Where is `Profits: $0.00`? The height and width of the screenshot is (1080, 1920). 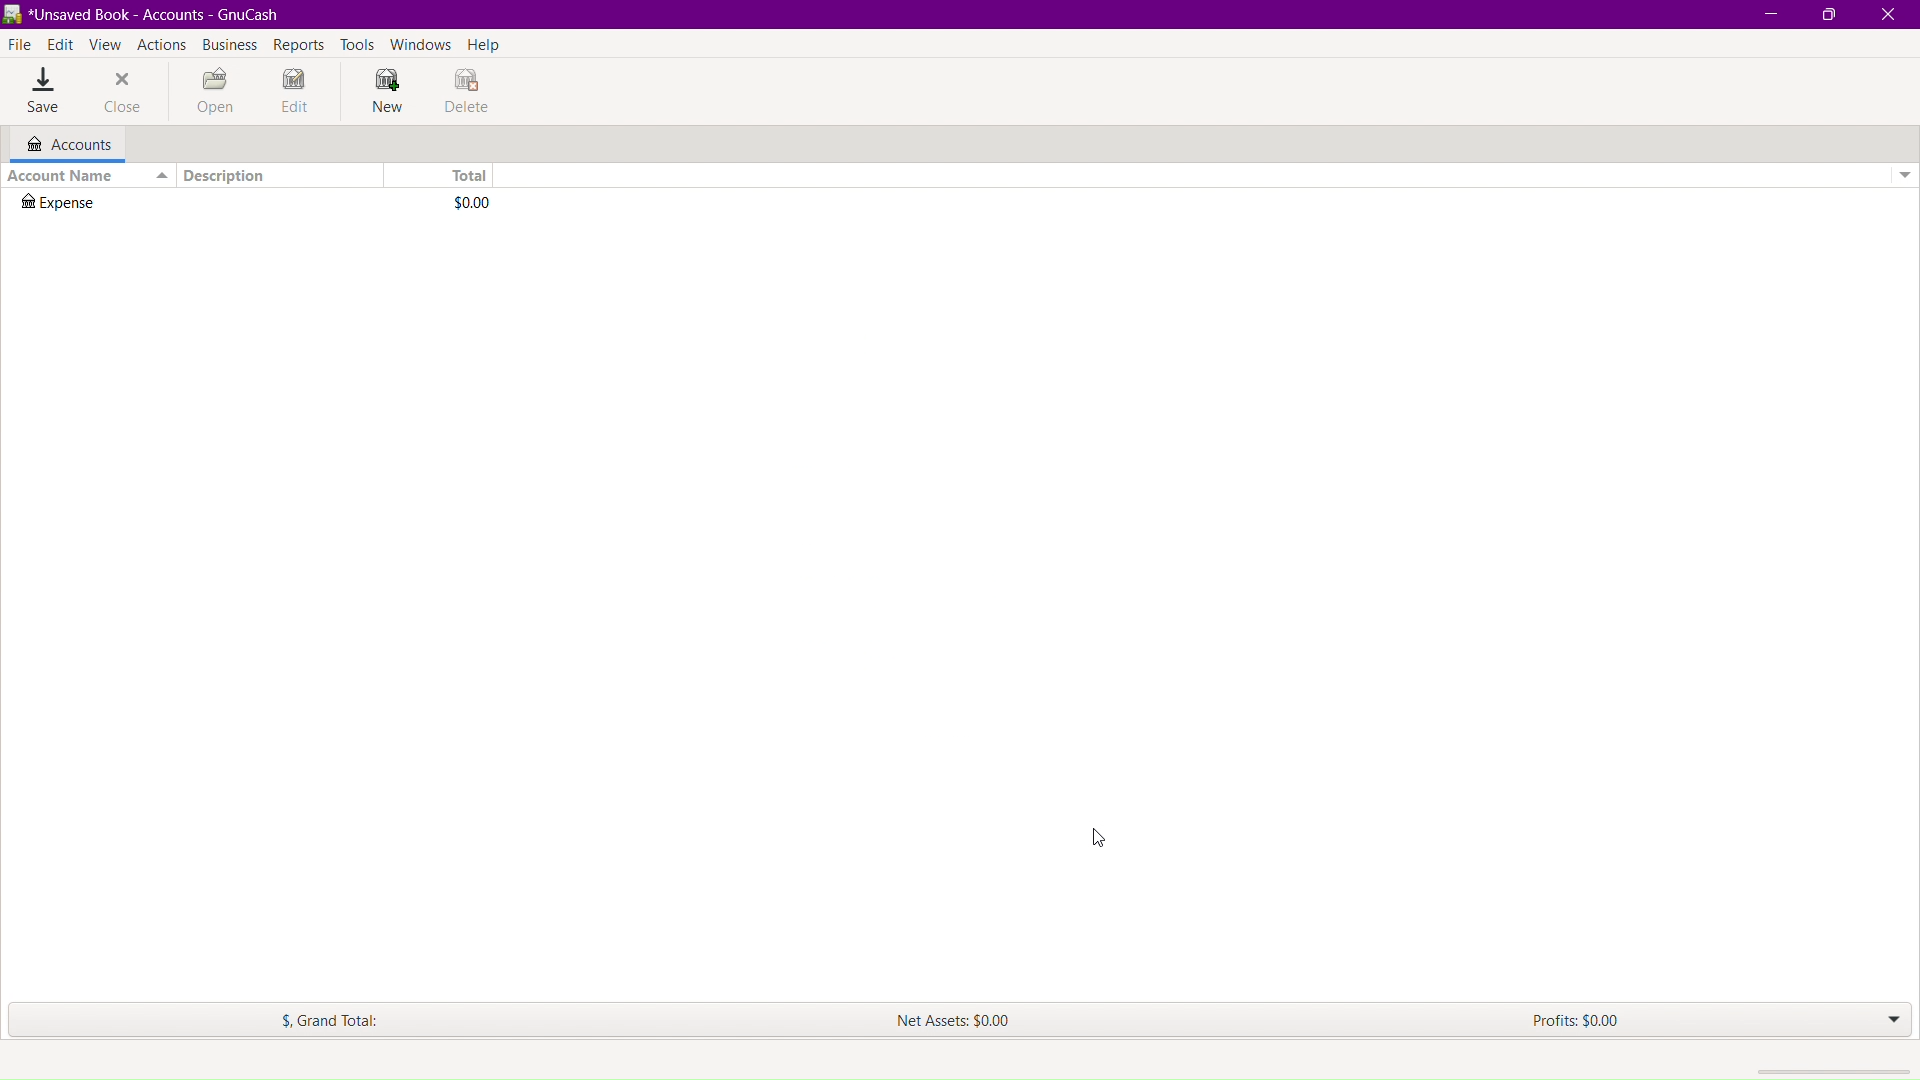 Profits: $0.00 is located at coordinates (1583, 1020).